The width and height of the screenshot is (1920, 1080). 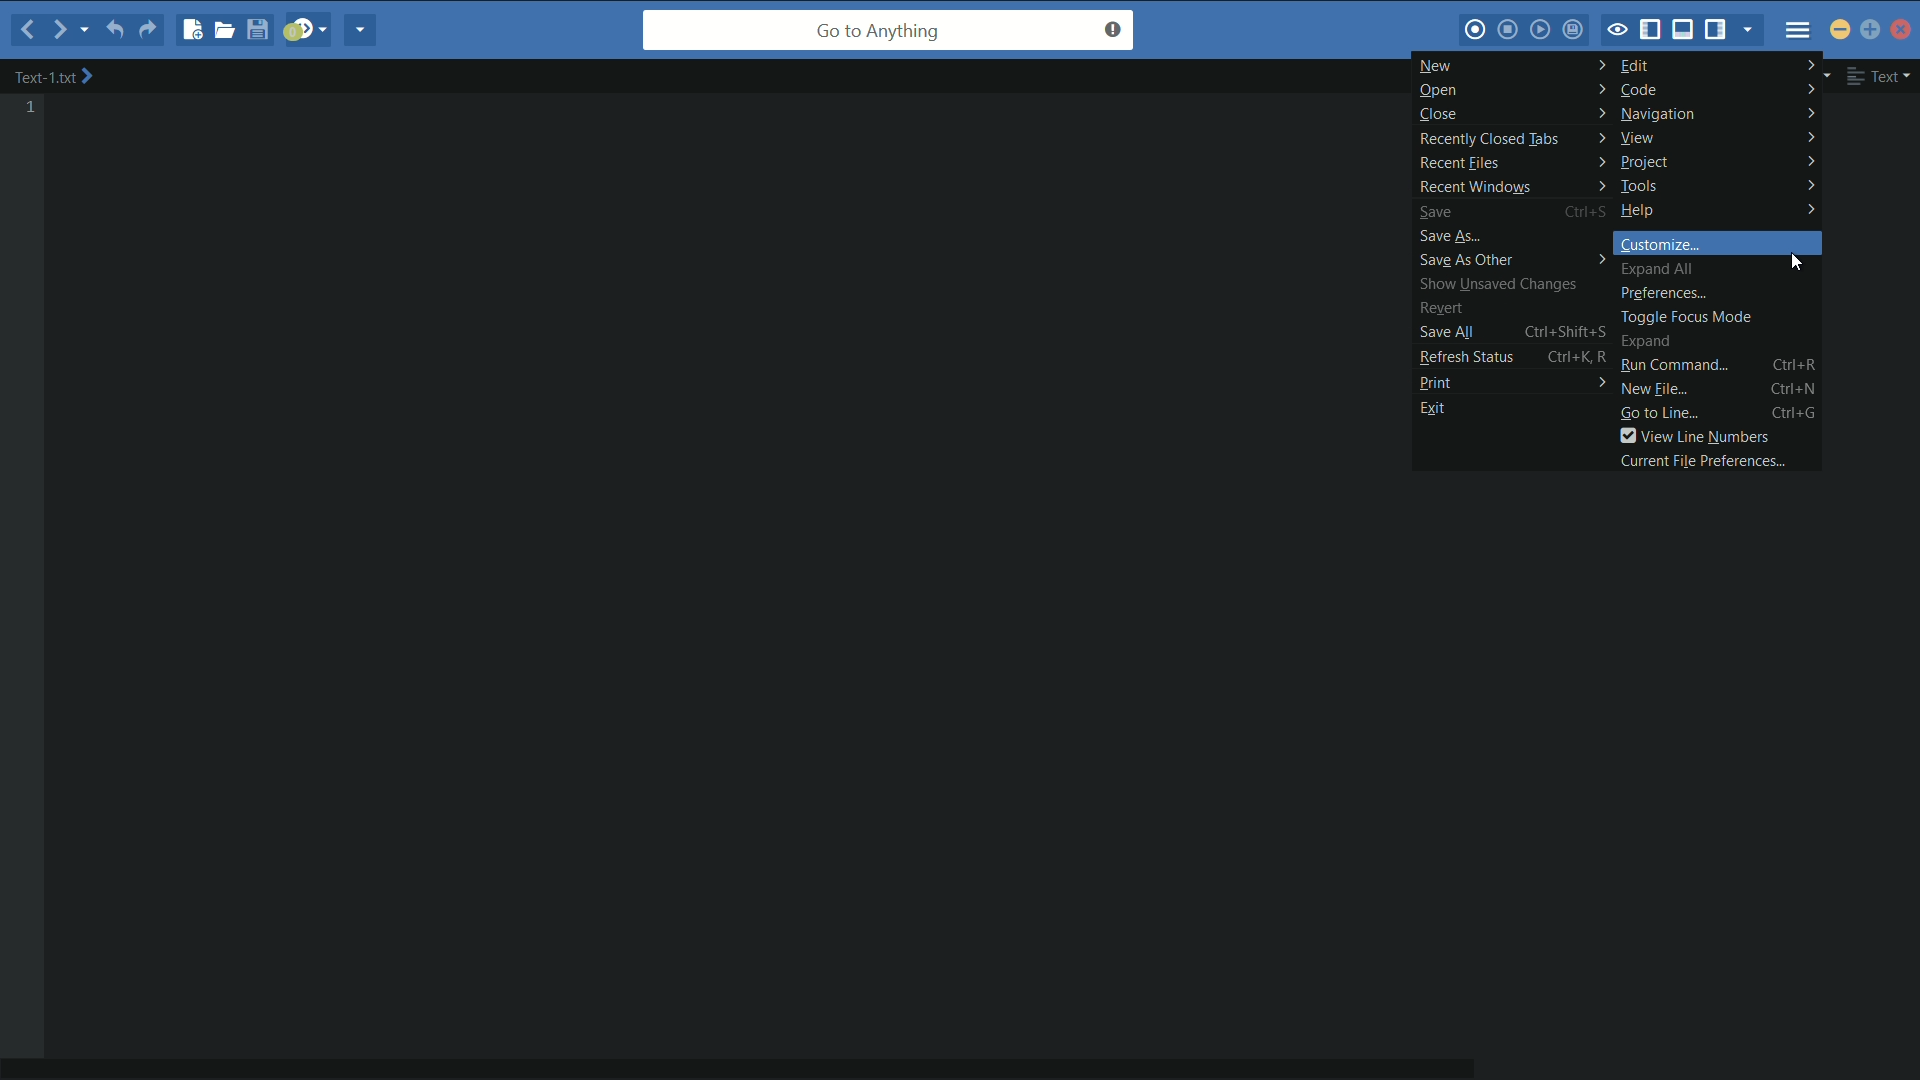 I want to click on new file, so click(x=1652, y=389).